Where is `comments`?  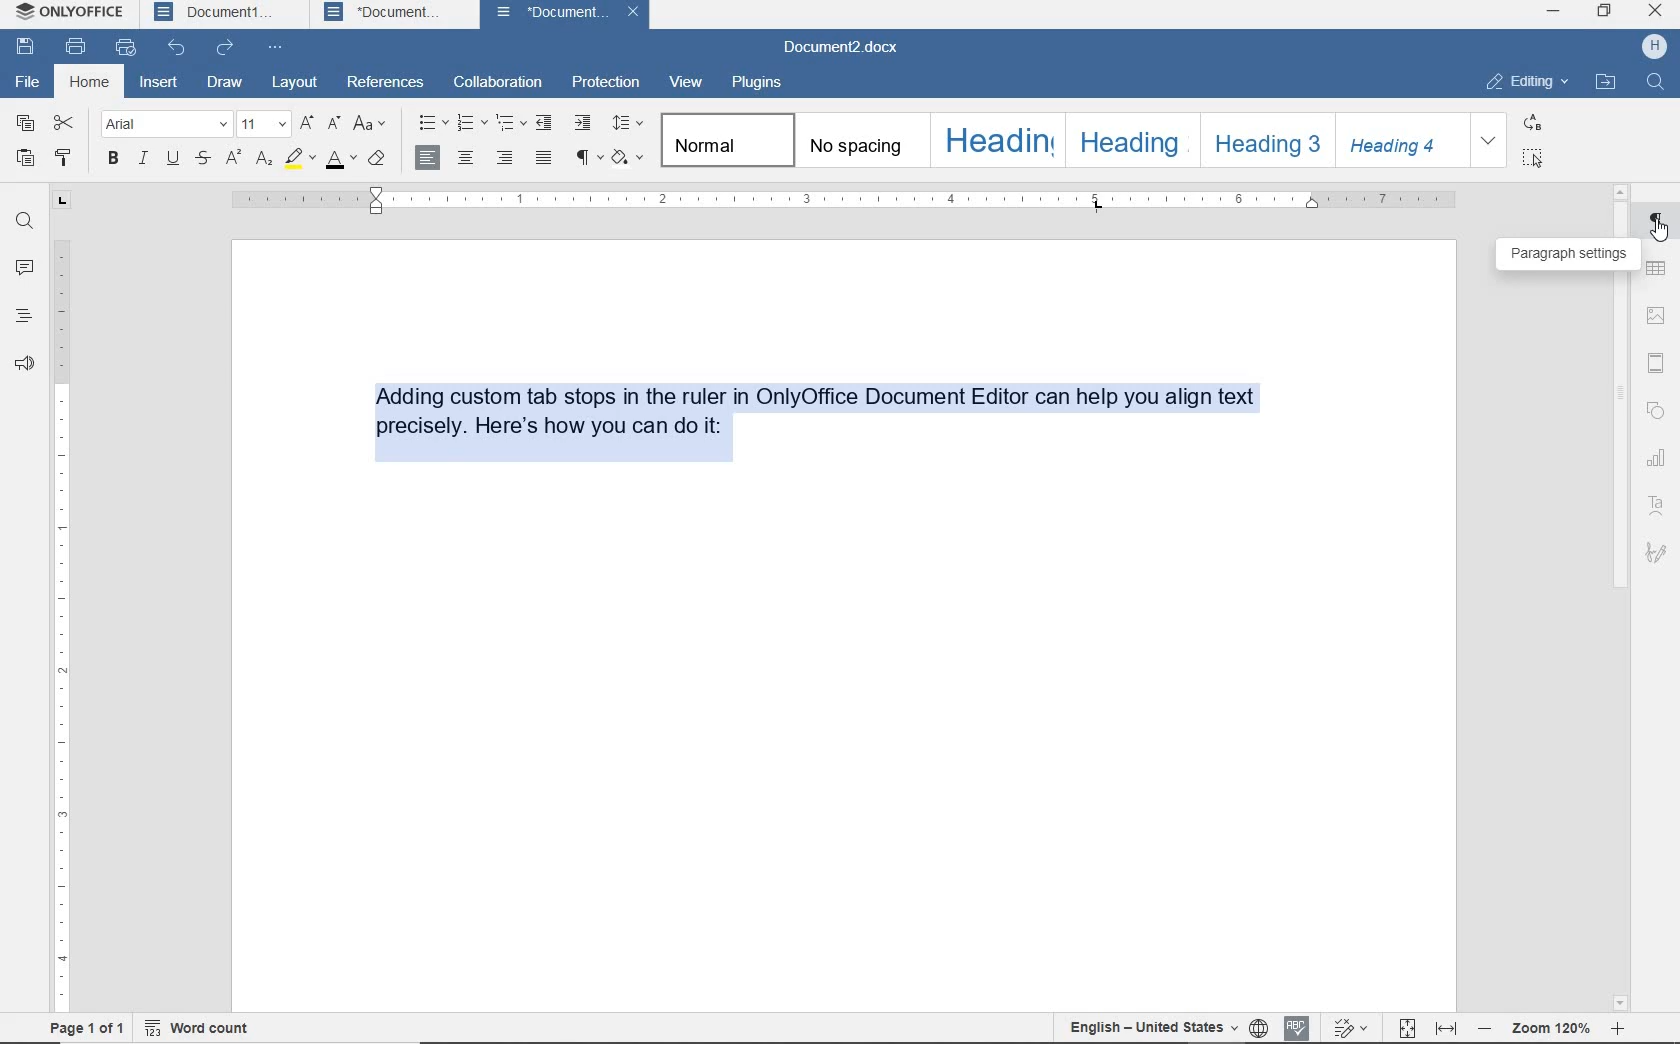
comments is located at coordinates (22, 268).